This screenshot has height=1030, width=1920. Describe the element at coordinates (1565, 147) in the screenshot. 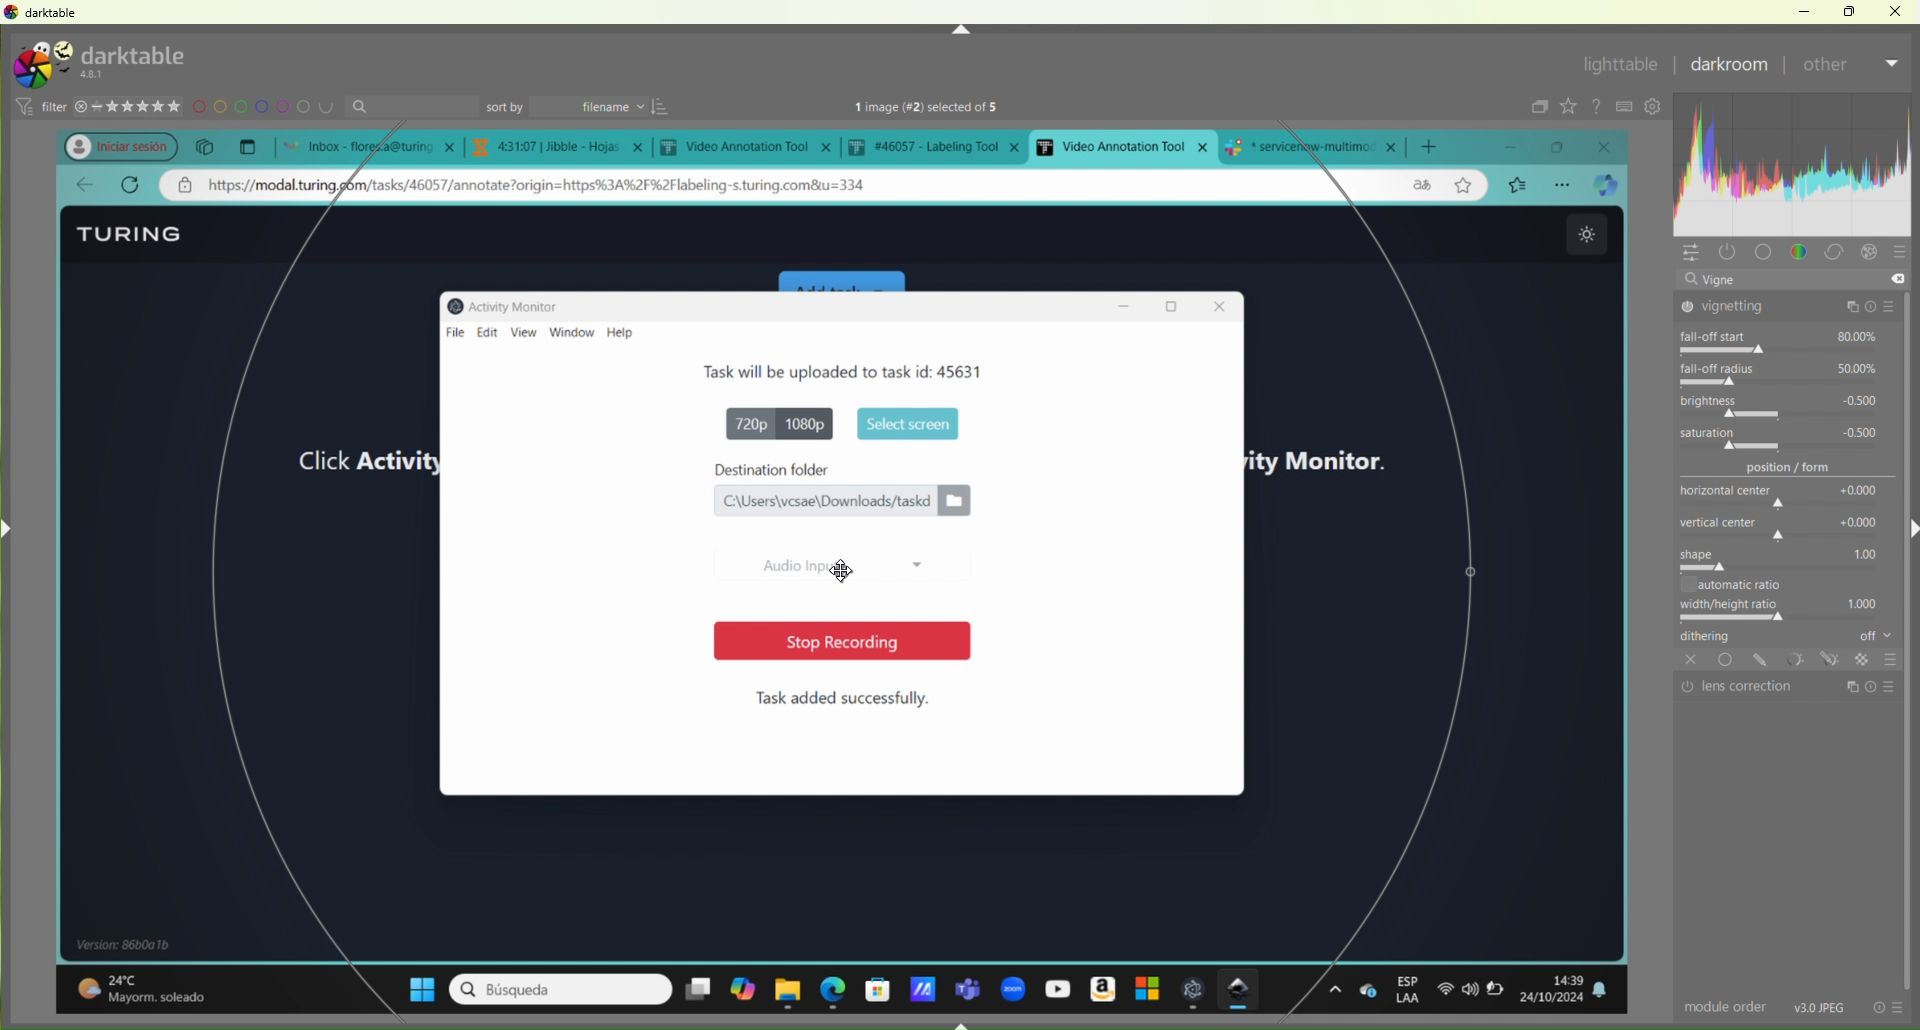

I see `maximize` at that location.